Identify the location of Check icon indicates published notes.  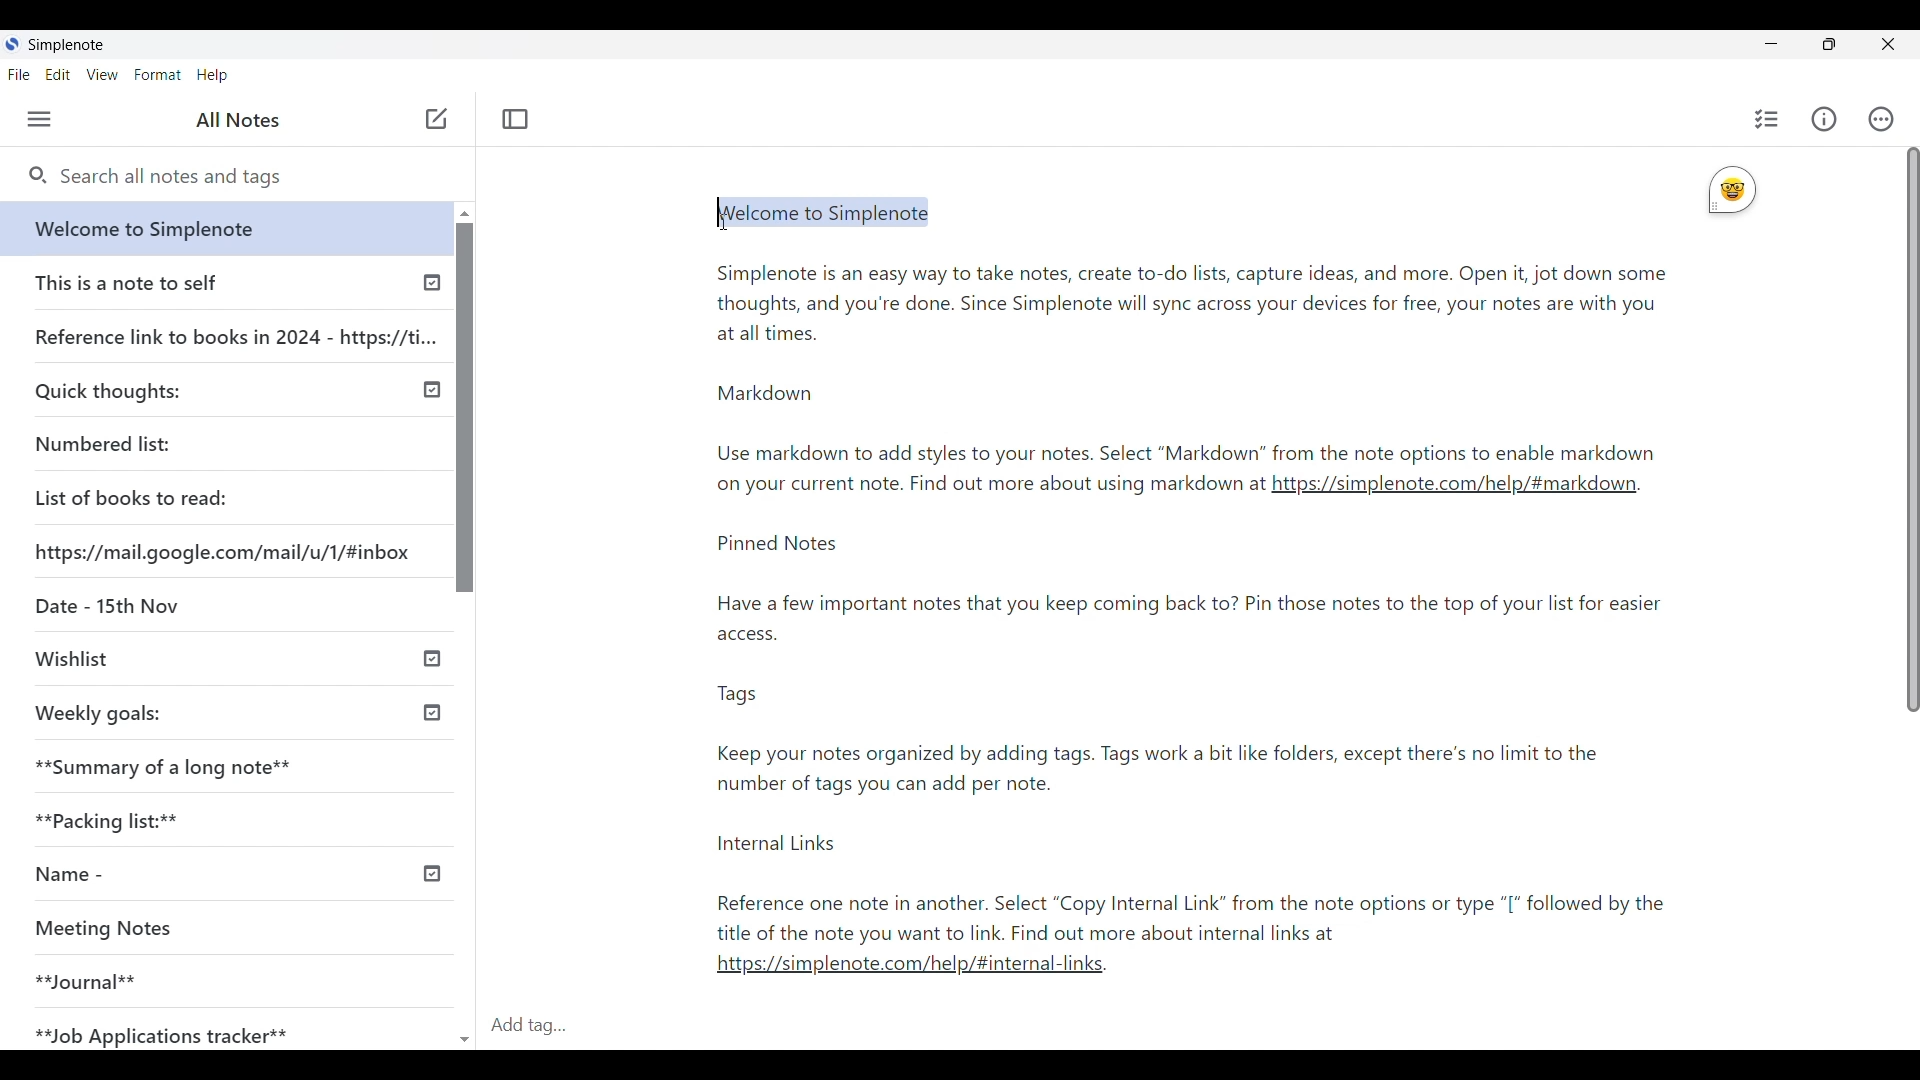
(432, 287).